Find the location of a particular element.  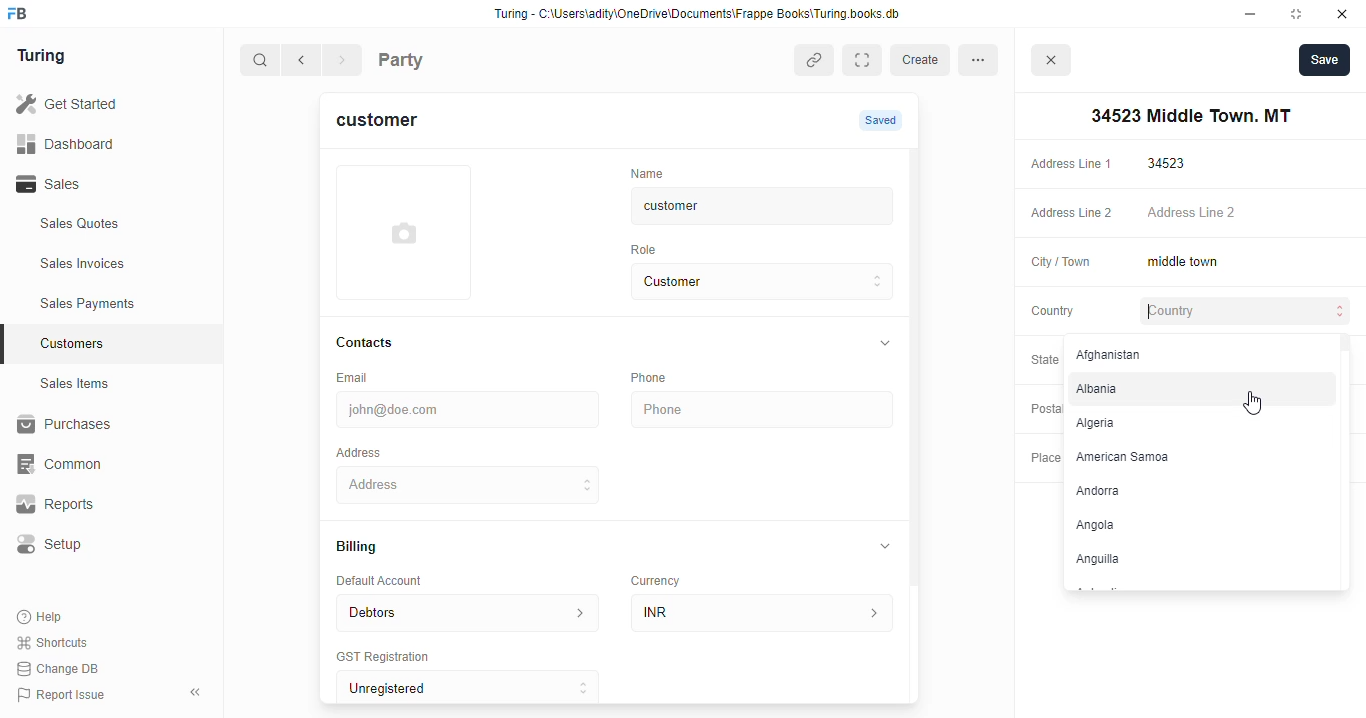

‘Name is located at coordinates (652, 172).